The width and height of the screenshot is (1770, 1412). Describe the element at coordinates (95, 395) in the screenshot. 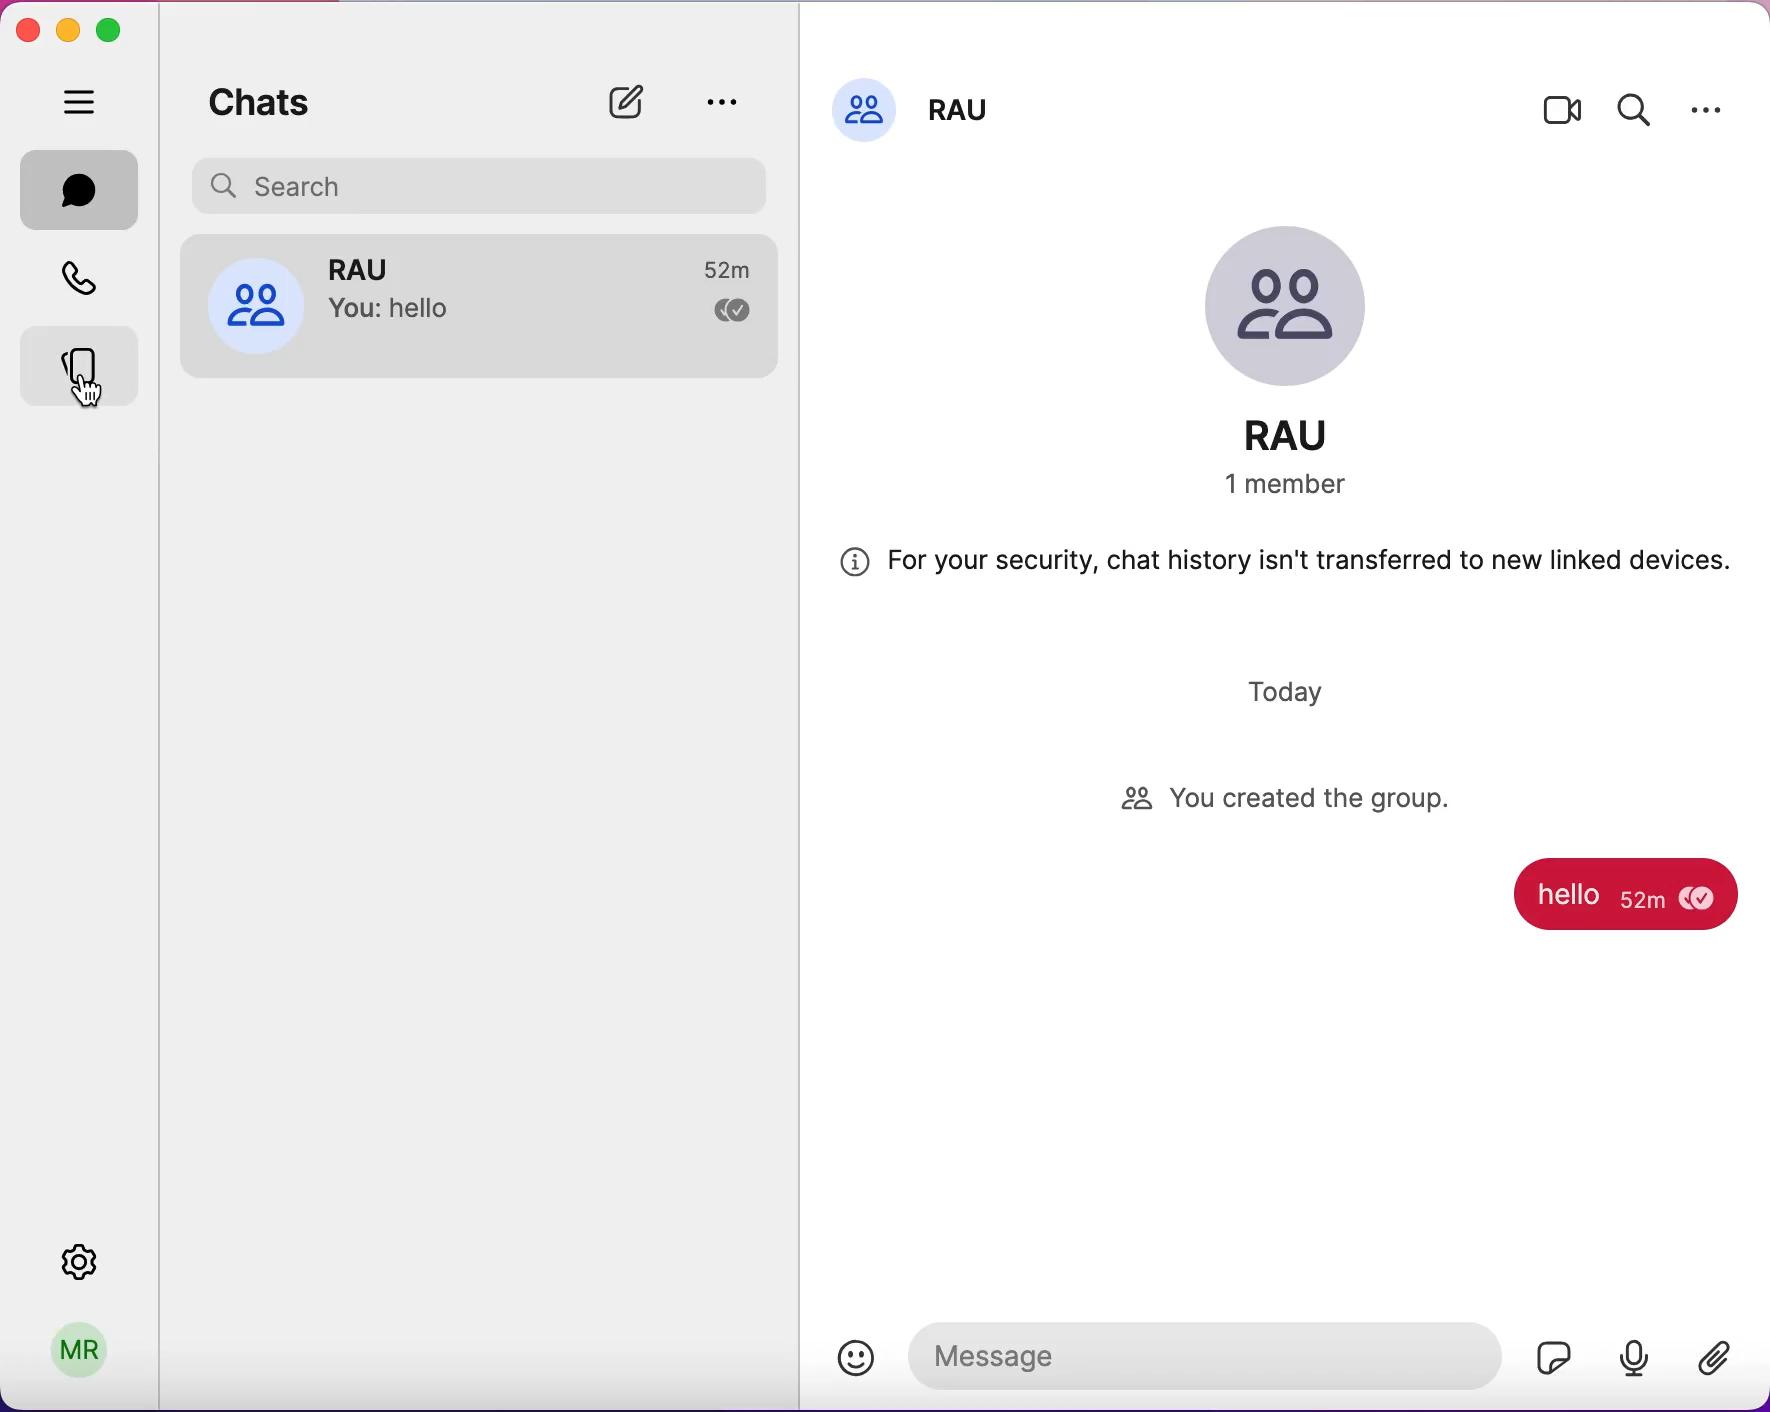

I see `cursor` at that location.